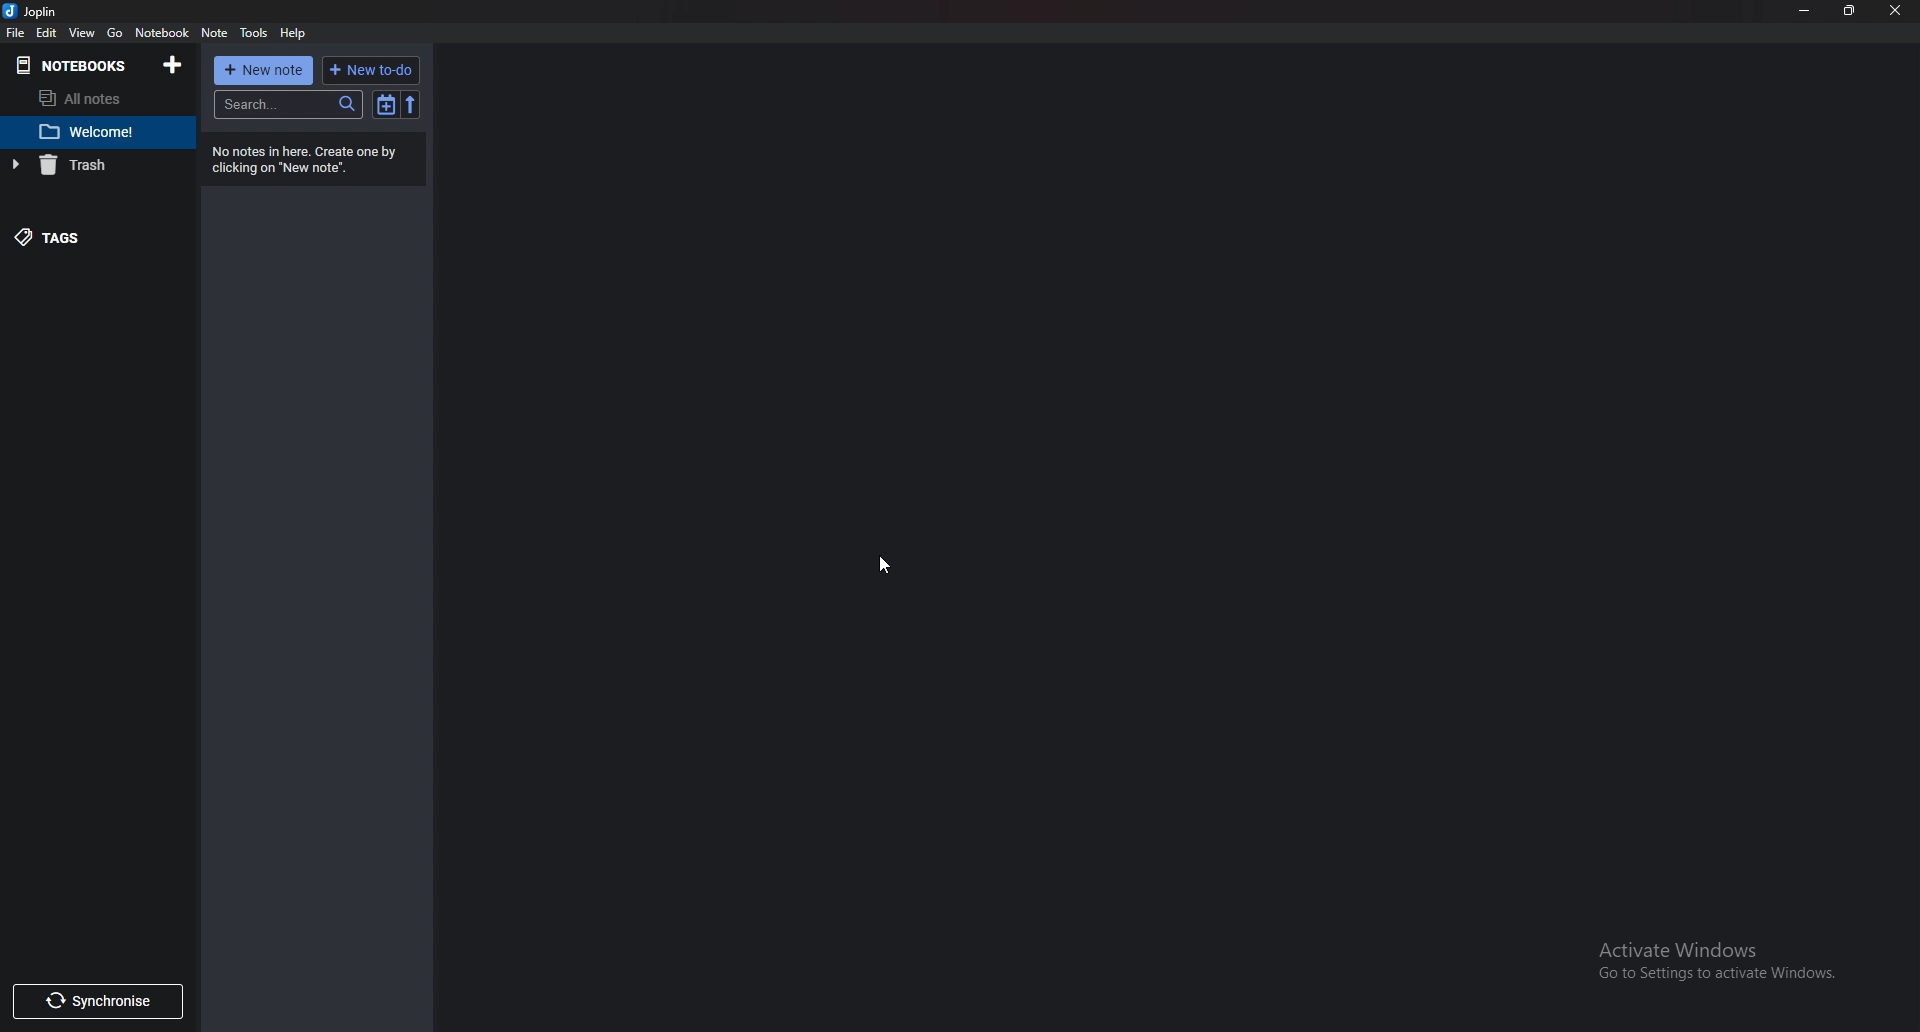 The width and height of the screenshot is (1920, 1032). Describe the element at coordinates (84, 33) in the screenshot. I see `view` at that location.